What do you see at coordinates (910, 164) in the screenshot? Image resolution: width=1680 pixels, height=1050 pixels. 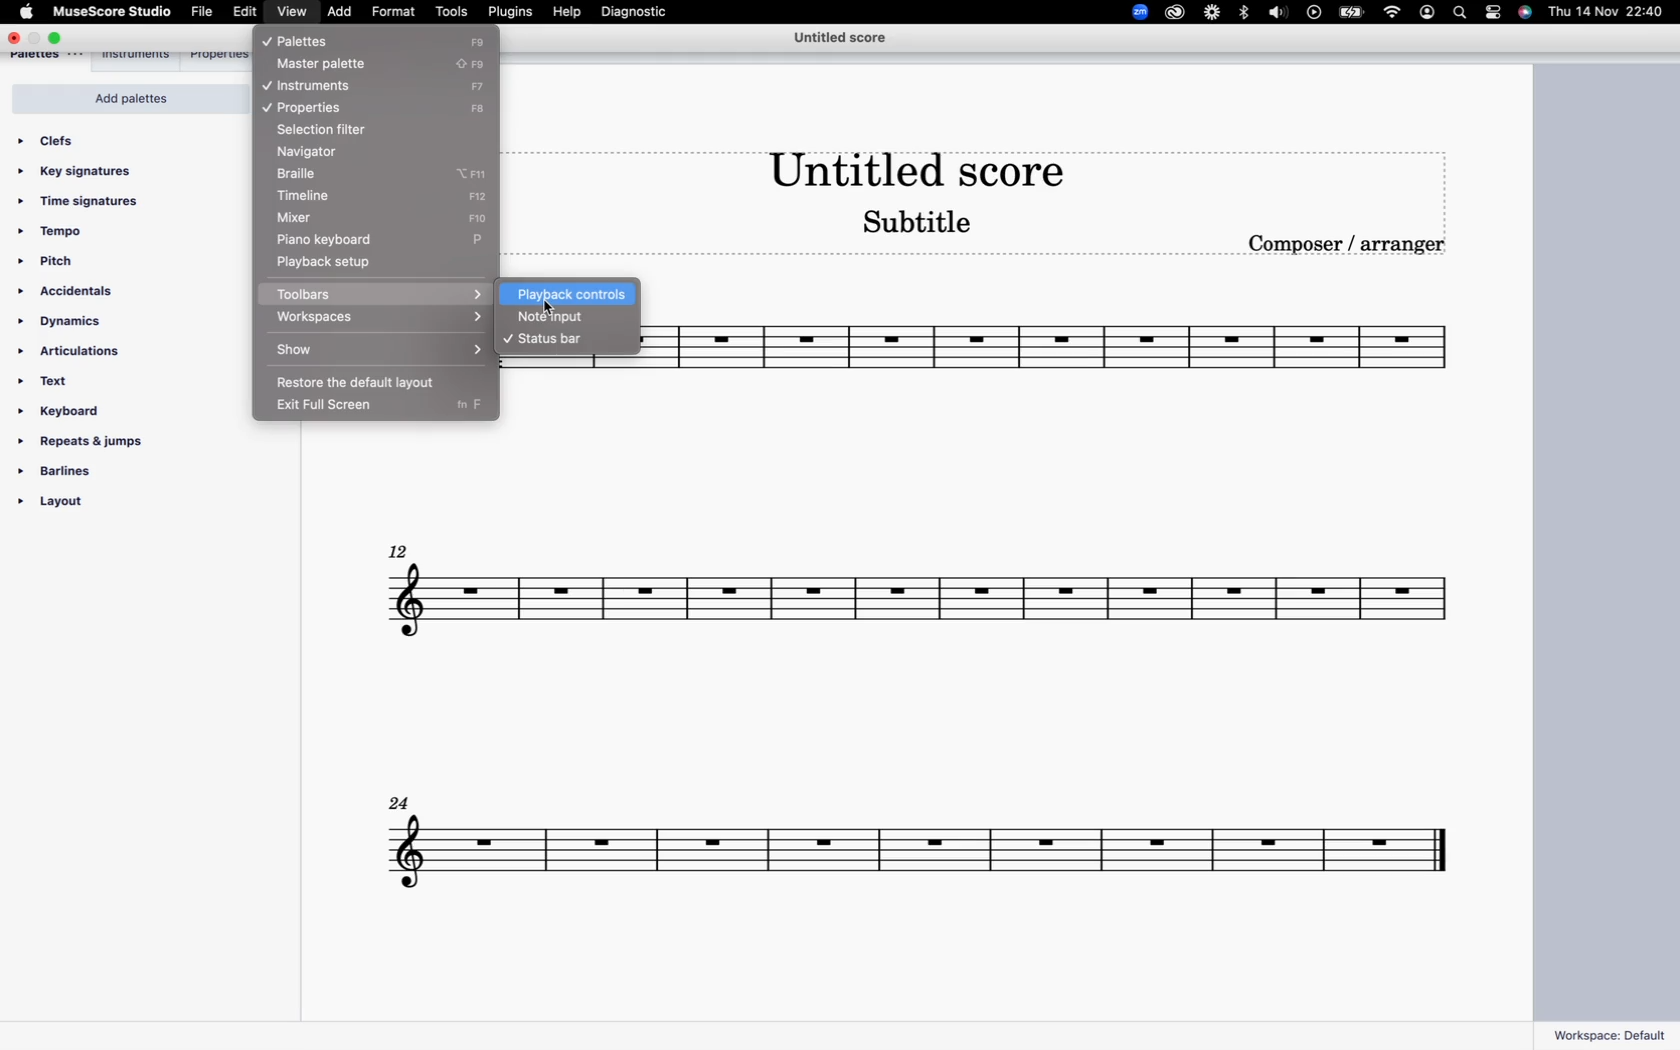 I see `score title` at bounding box center [910, 164].